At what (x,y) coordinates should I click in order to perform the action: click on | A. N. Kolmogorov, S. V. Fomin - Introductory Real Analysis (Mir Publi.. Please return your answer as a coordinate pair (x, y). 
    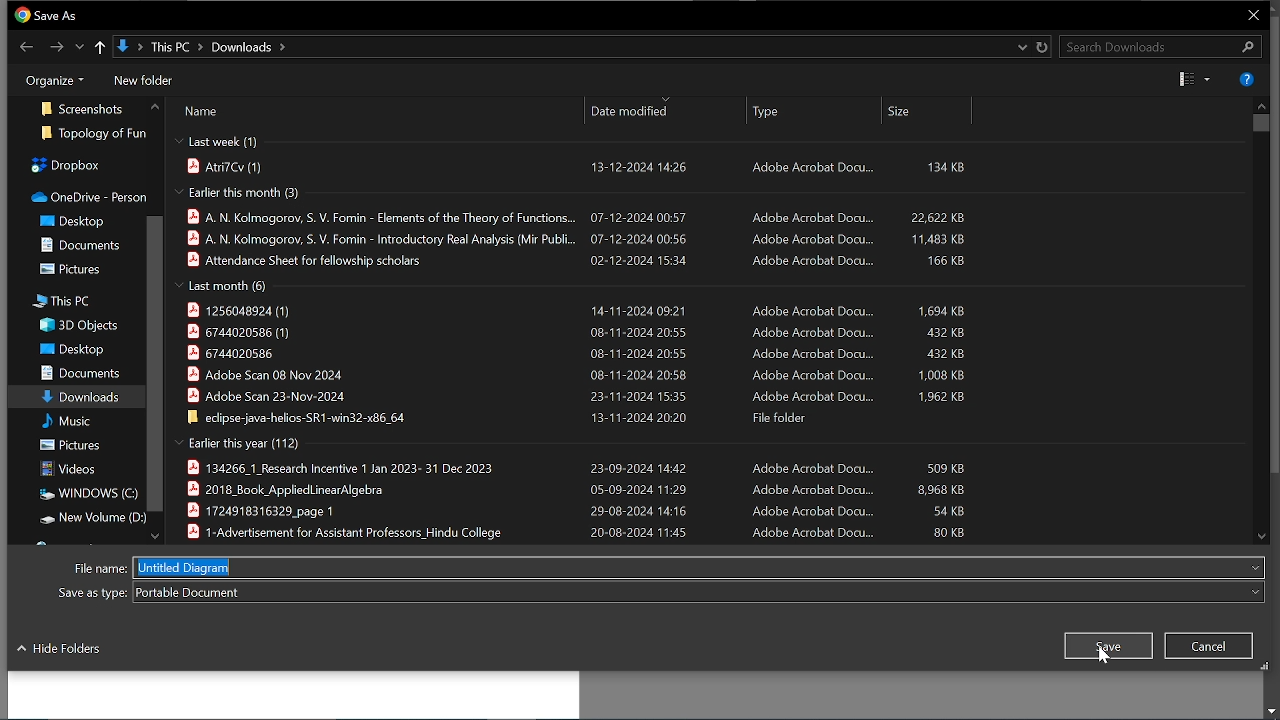
    Looking at the image, I should click on (379, 239).